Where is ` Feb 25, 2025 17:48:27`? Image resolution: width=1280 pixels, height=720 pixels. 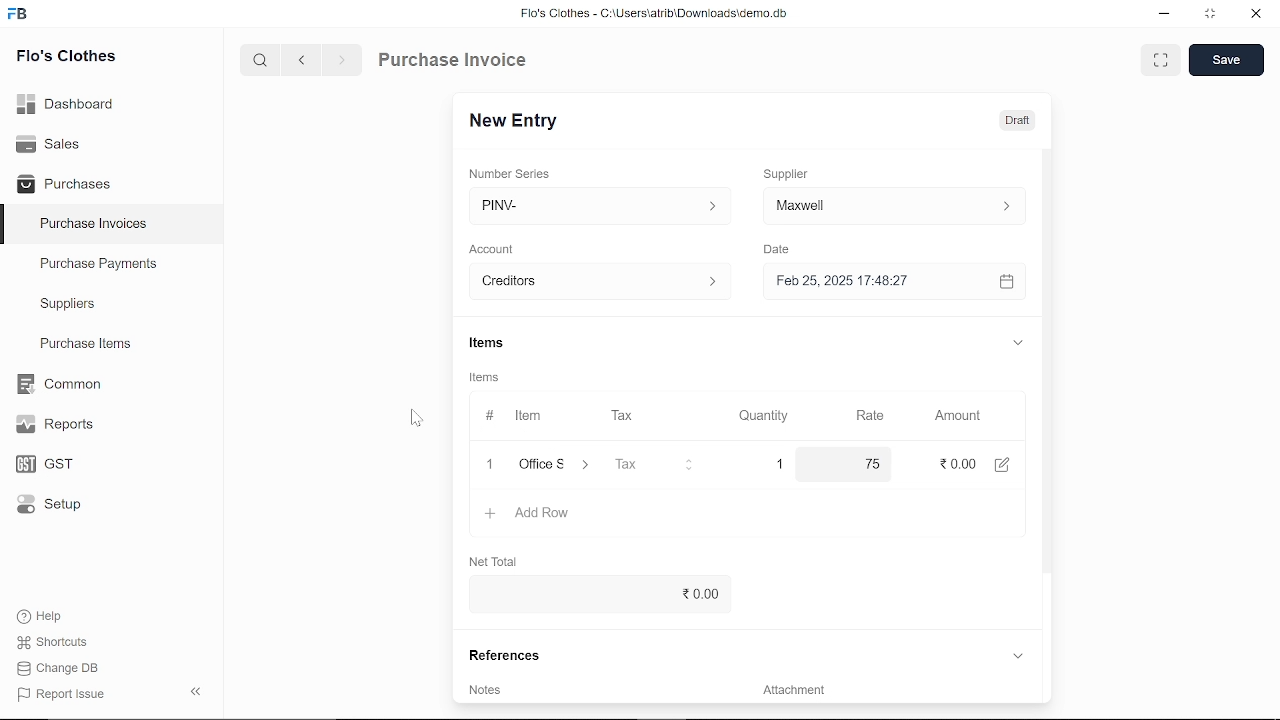  Feb 25, 2025 17:48:27 is located at coordinates (874, 281).